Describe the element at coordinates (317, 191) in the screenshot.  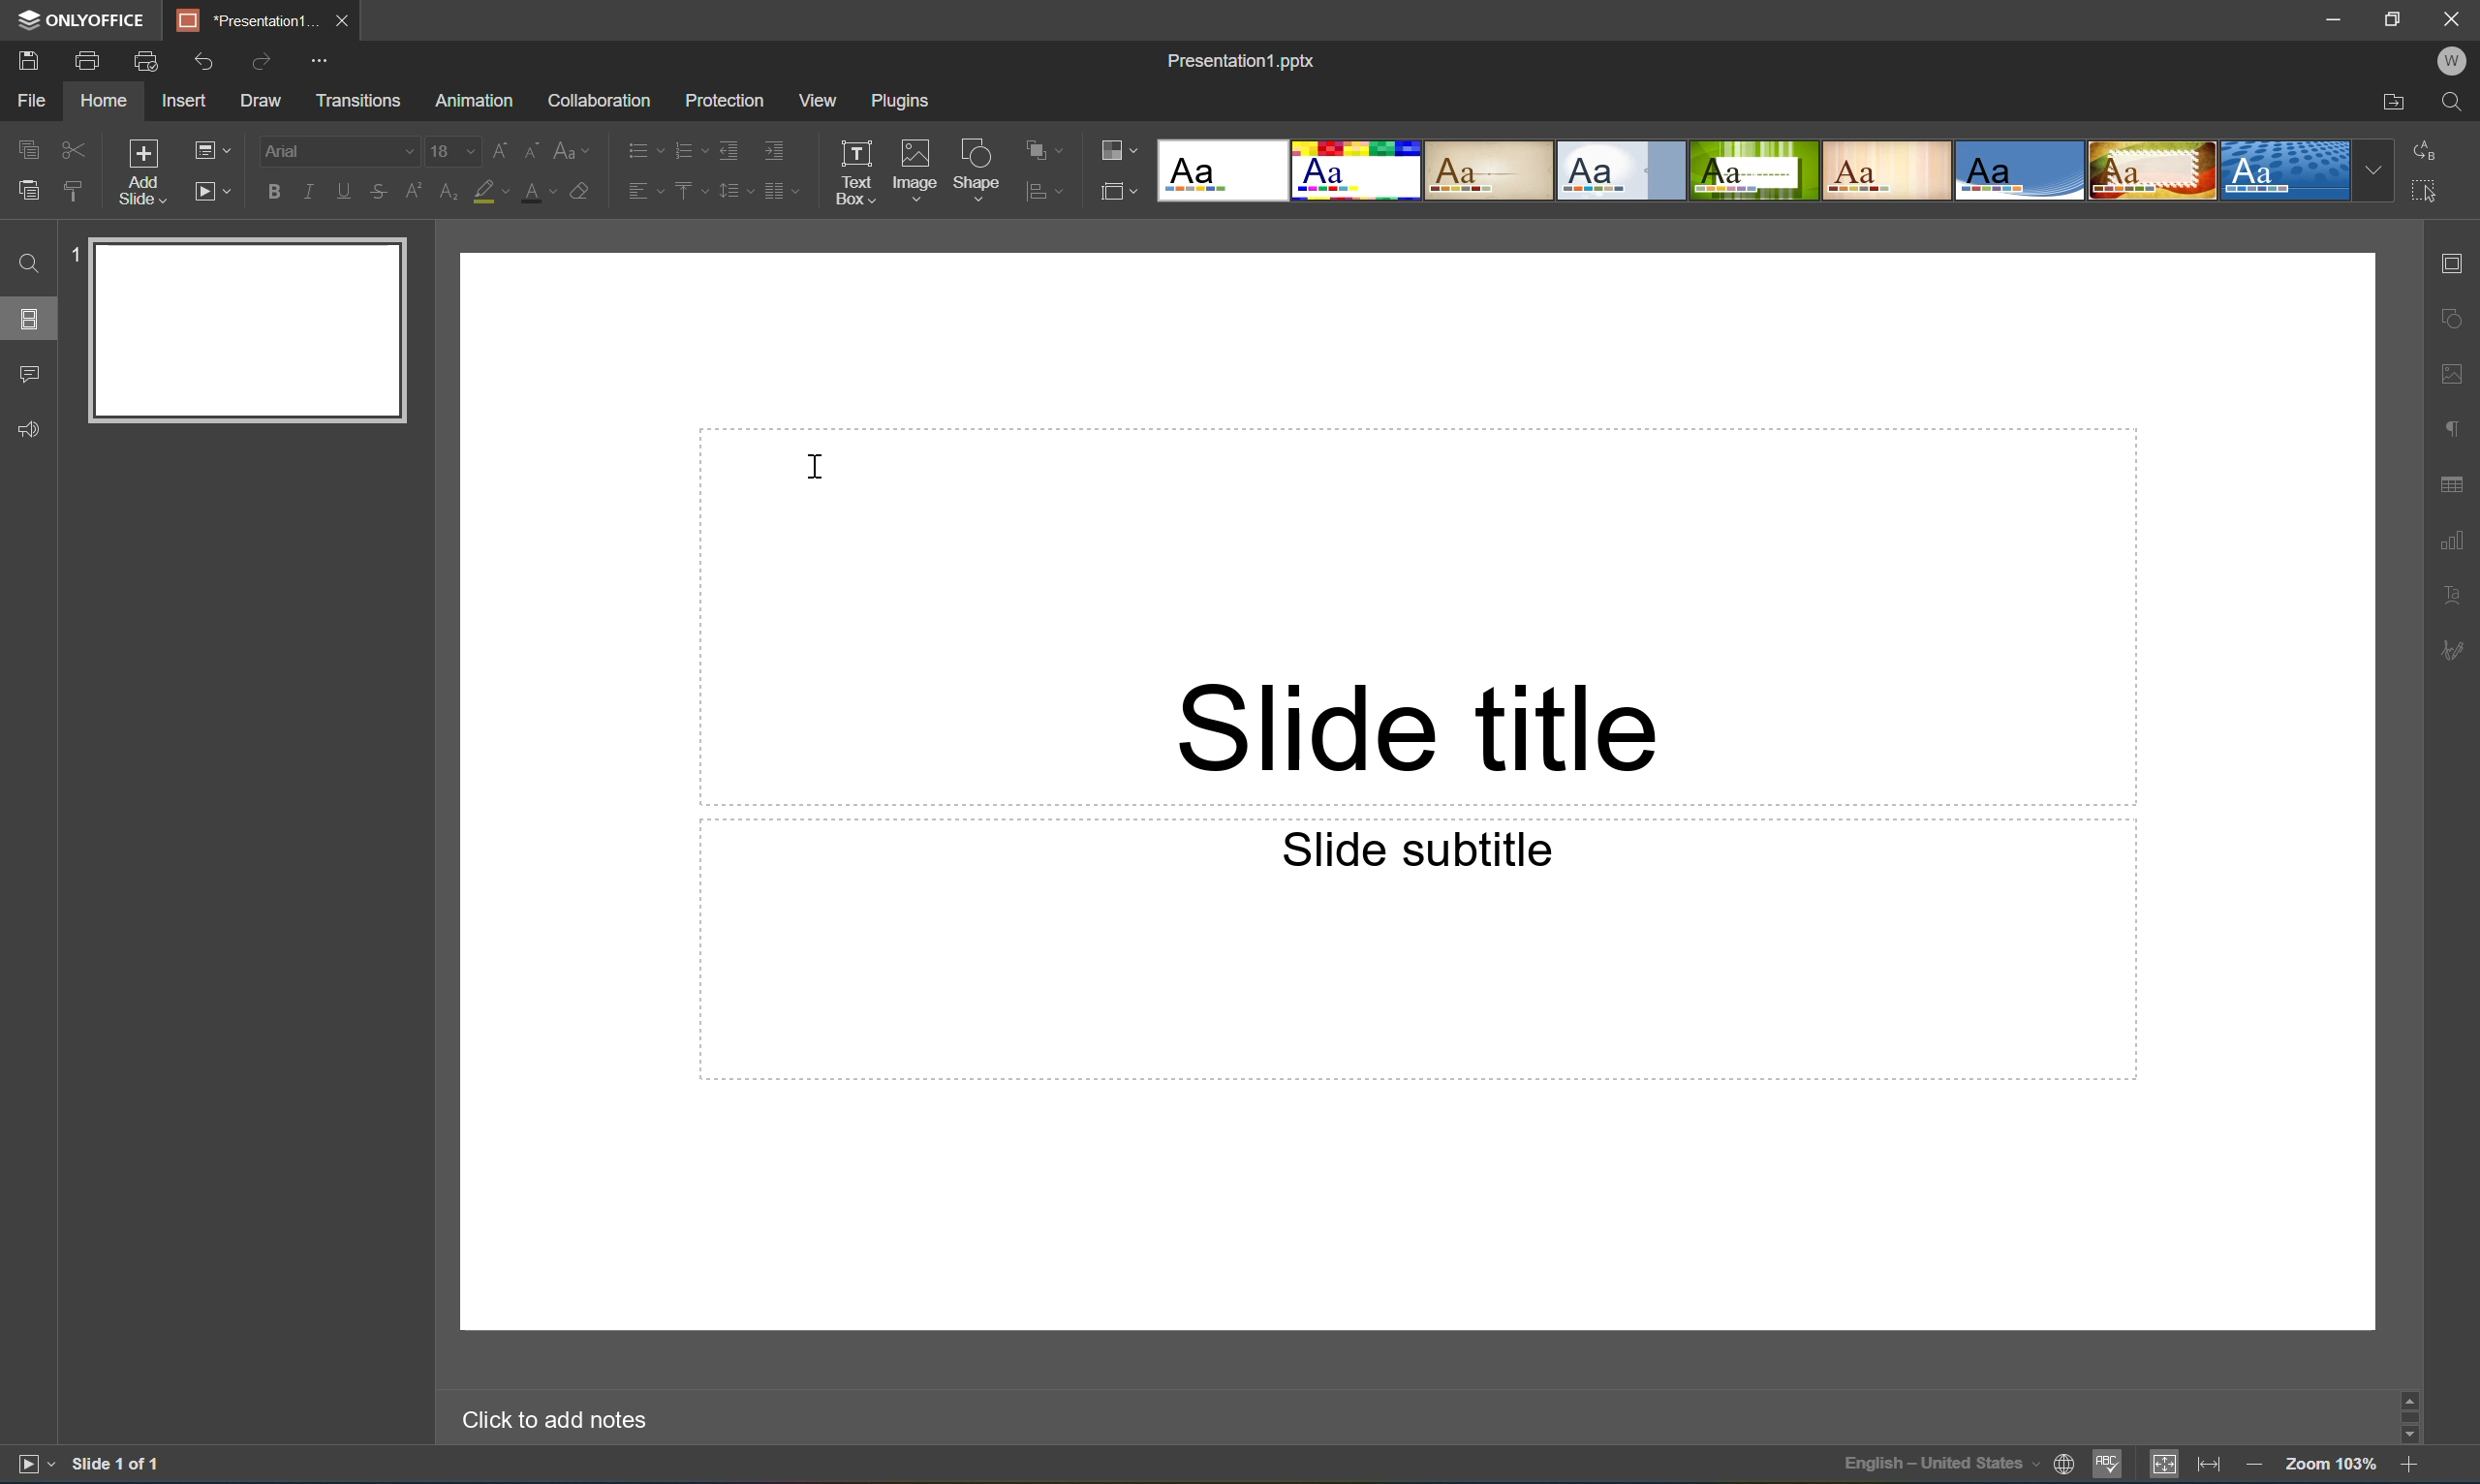
I see `Italic` at that location.